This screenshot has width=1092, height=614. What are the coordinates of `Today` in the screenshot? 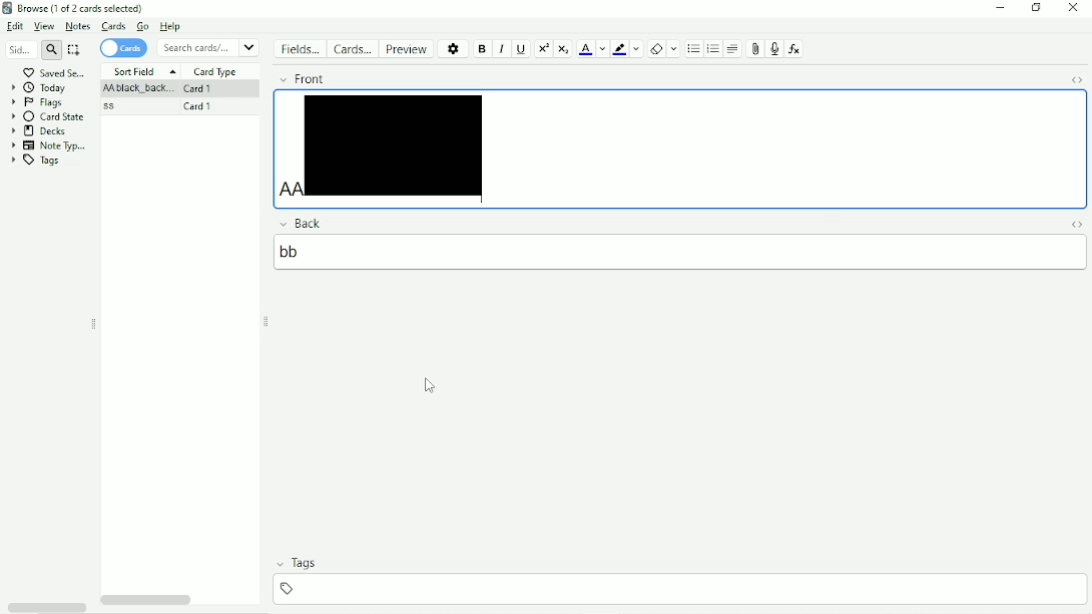 It's located at (44, 87).